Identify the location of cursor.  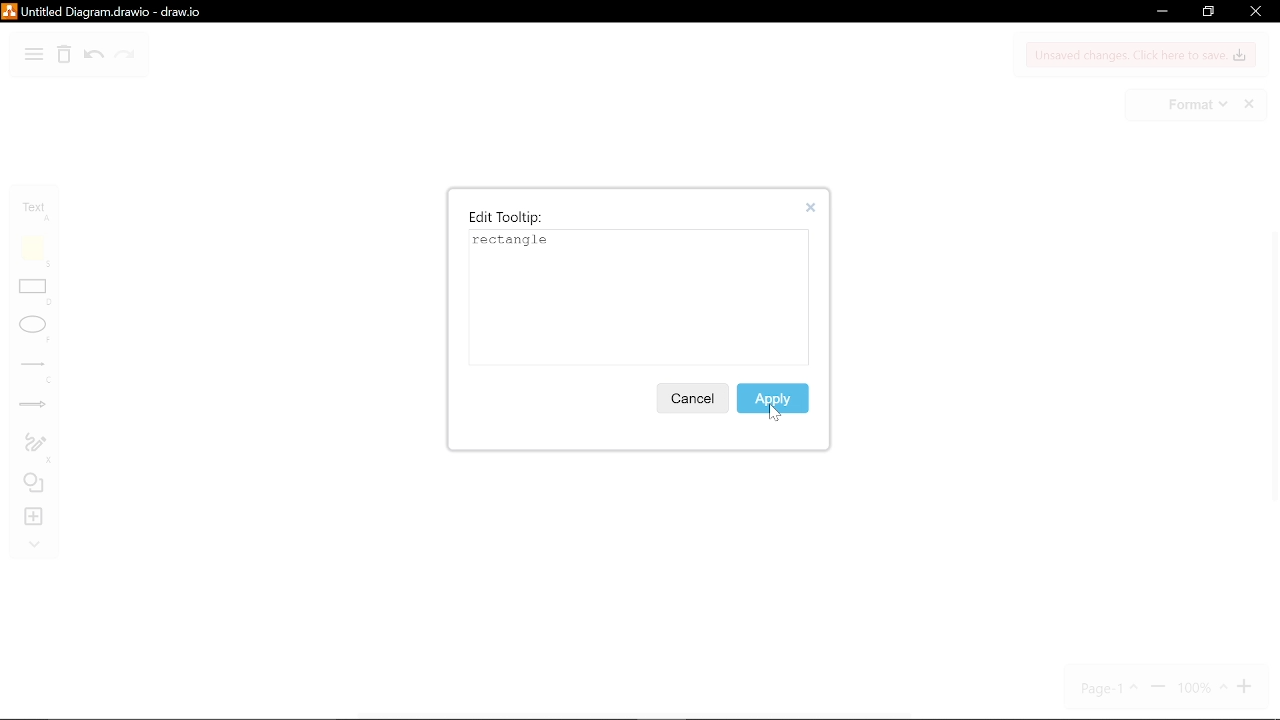
(778, 415).